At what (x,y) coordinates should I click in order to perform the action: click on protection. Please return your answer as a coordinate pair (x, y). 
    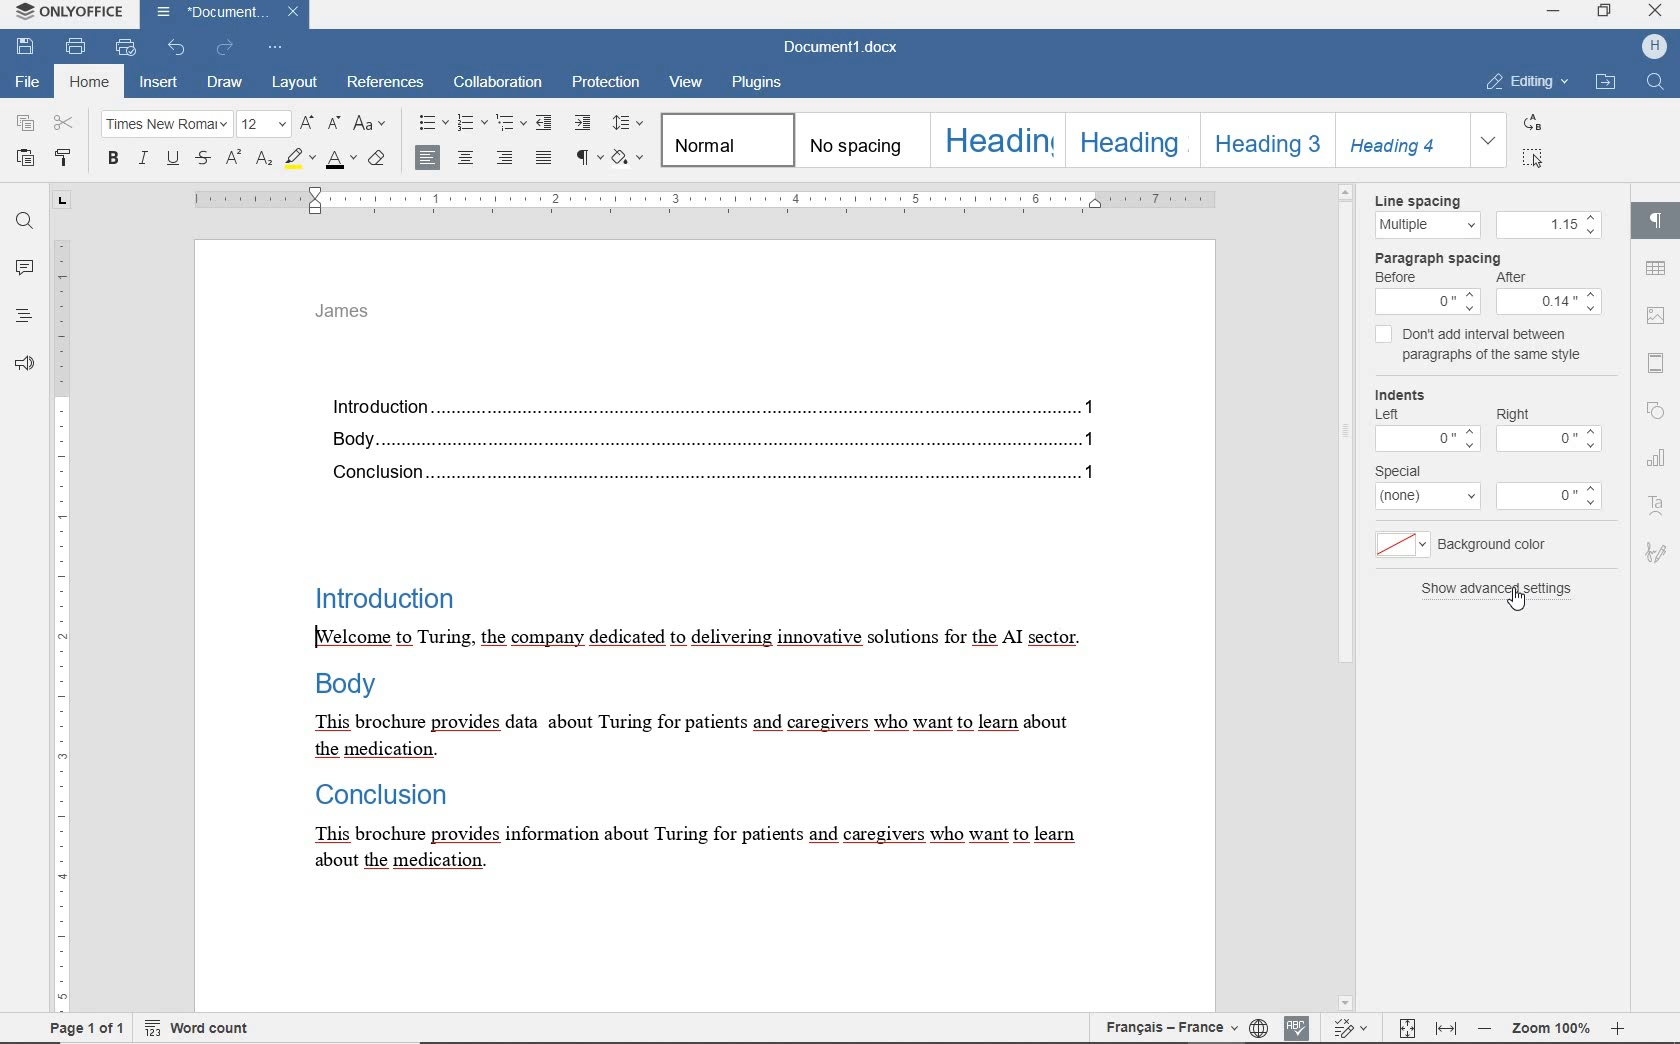
    Looking at the image, I should click on (604, 83).